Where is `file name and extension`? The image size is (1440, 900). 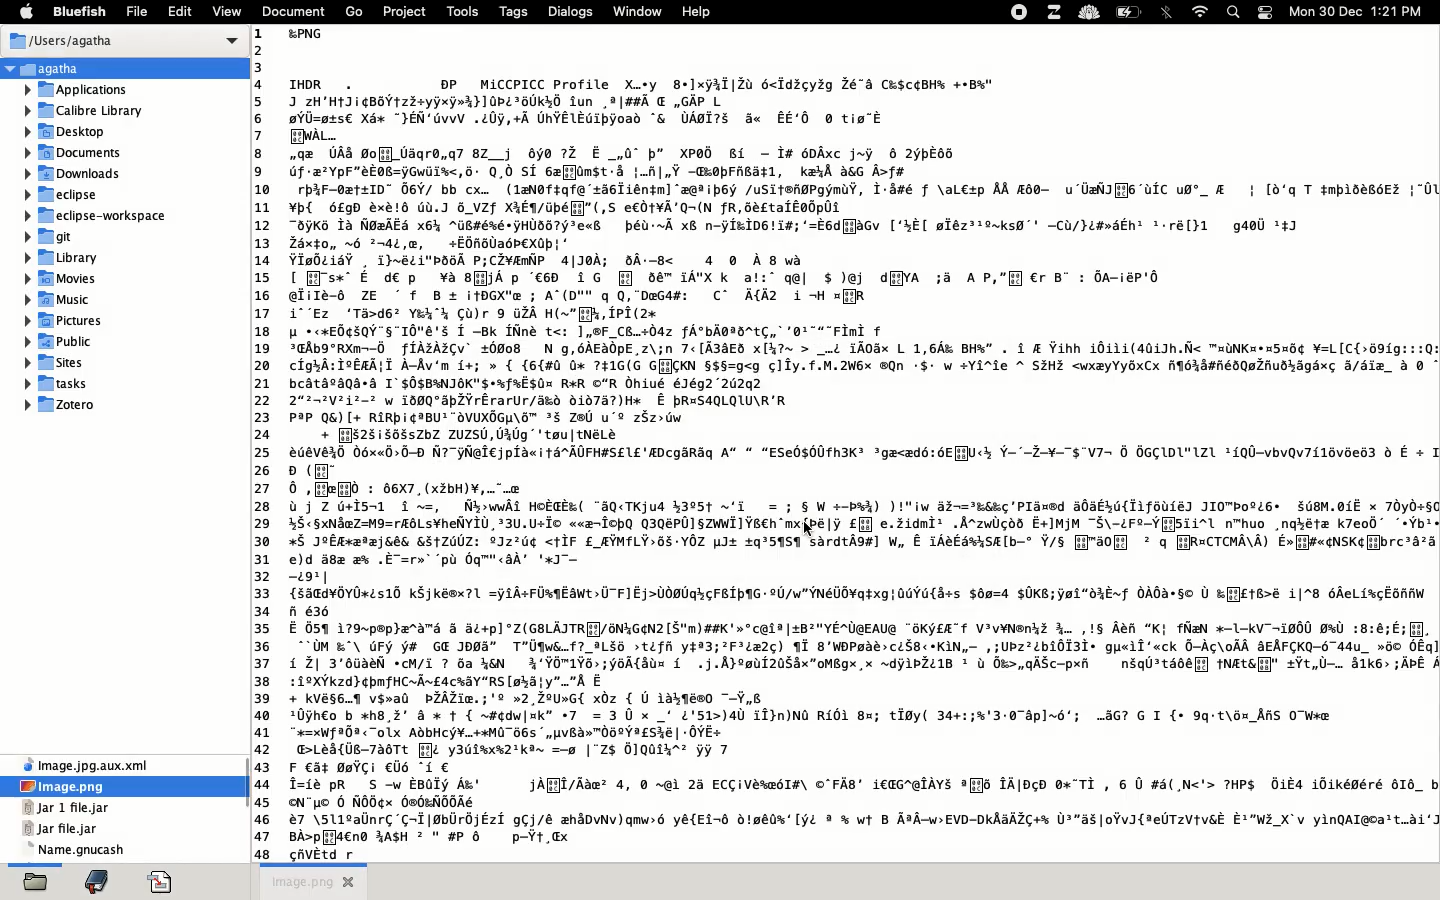
file name and extension is located at coordinates (69, 809).